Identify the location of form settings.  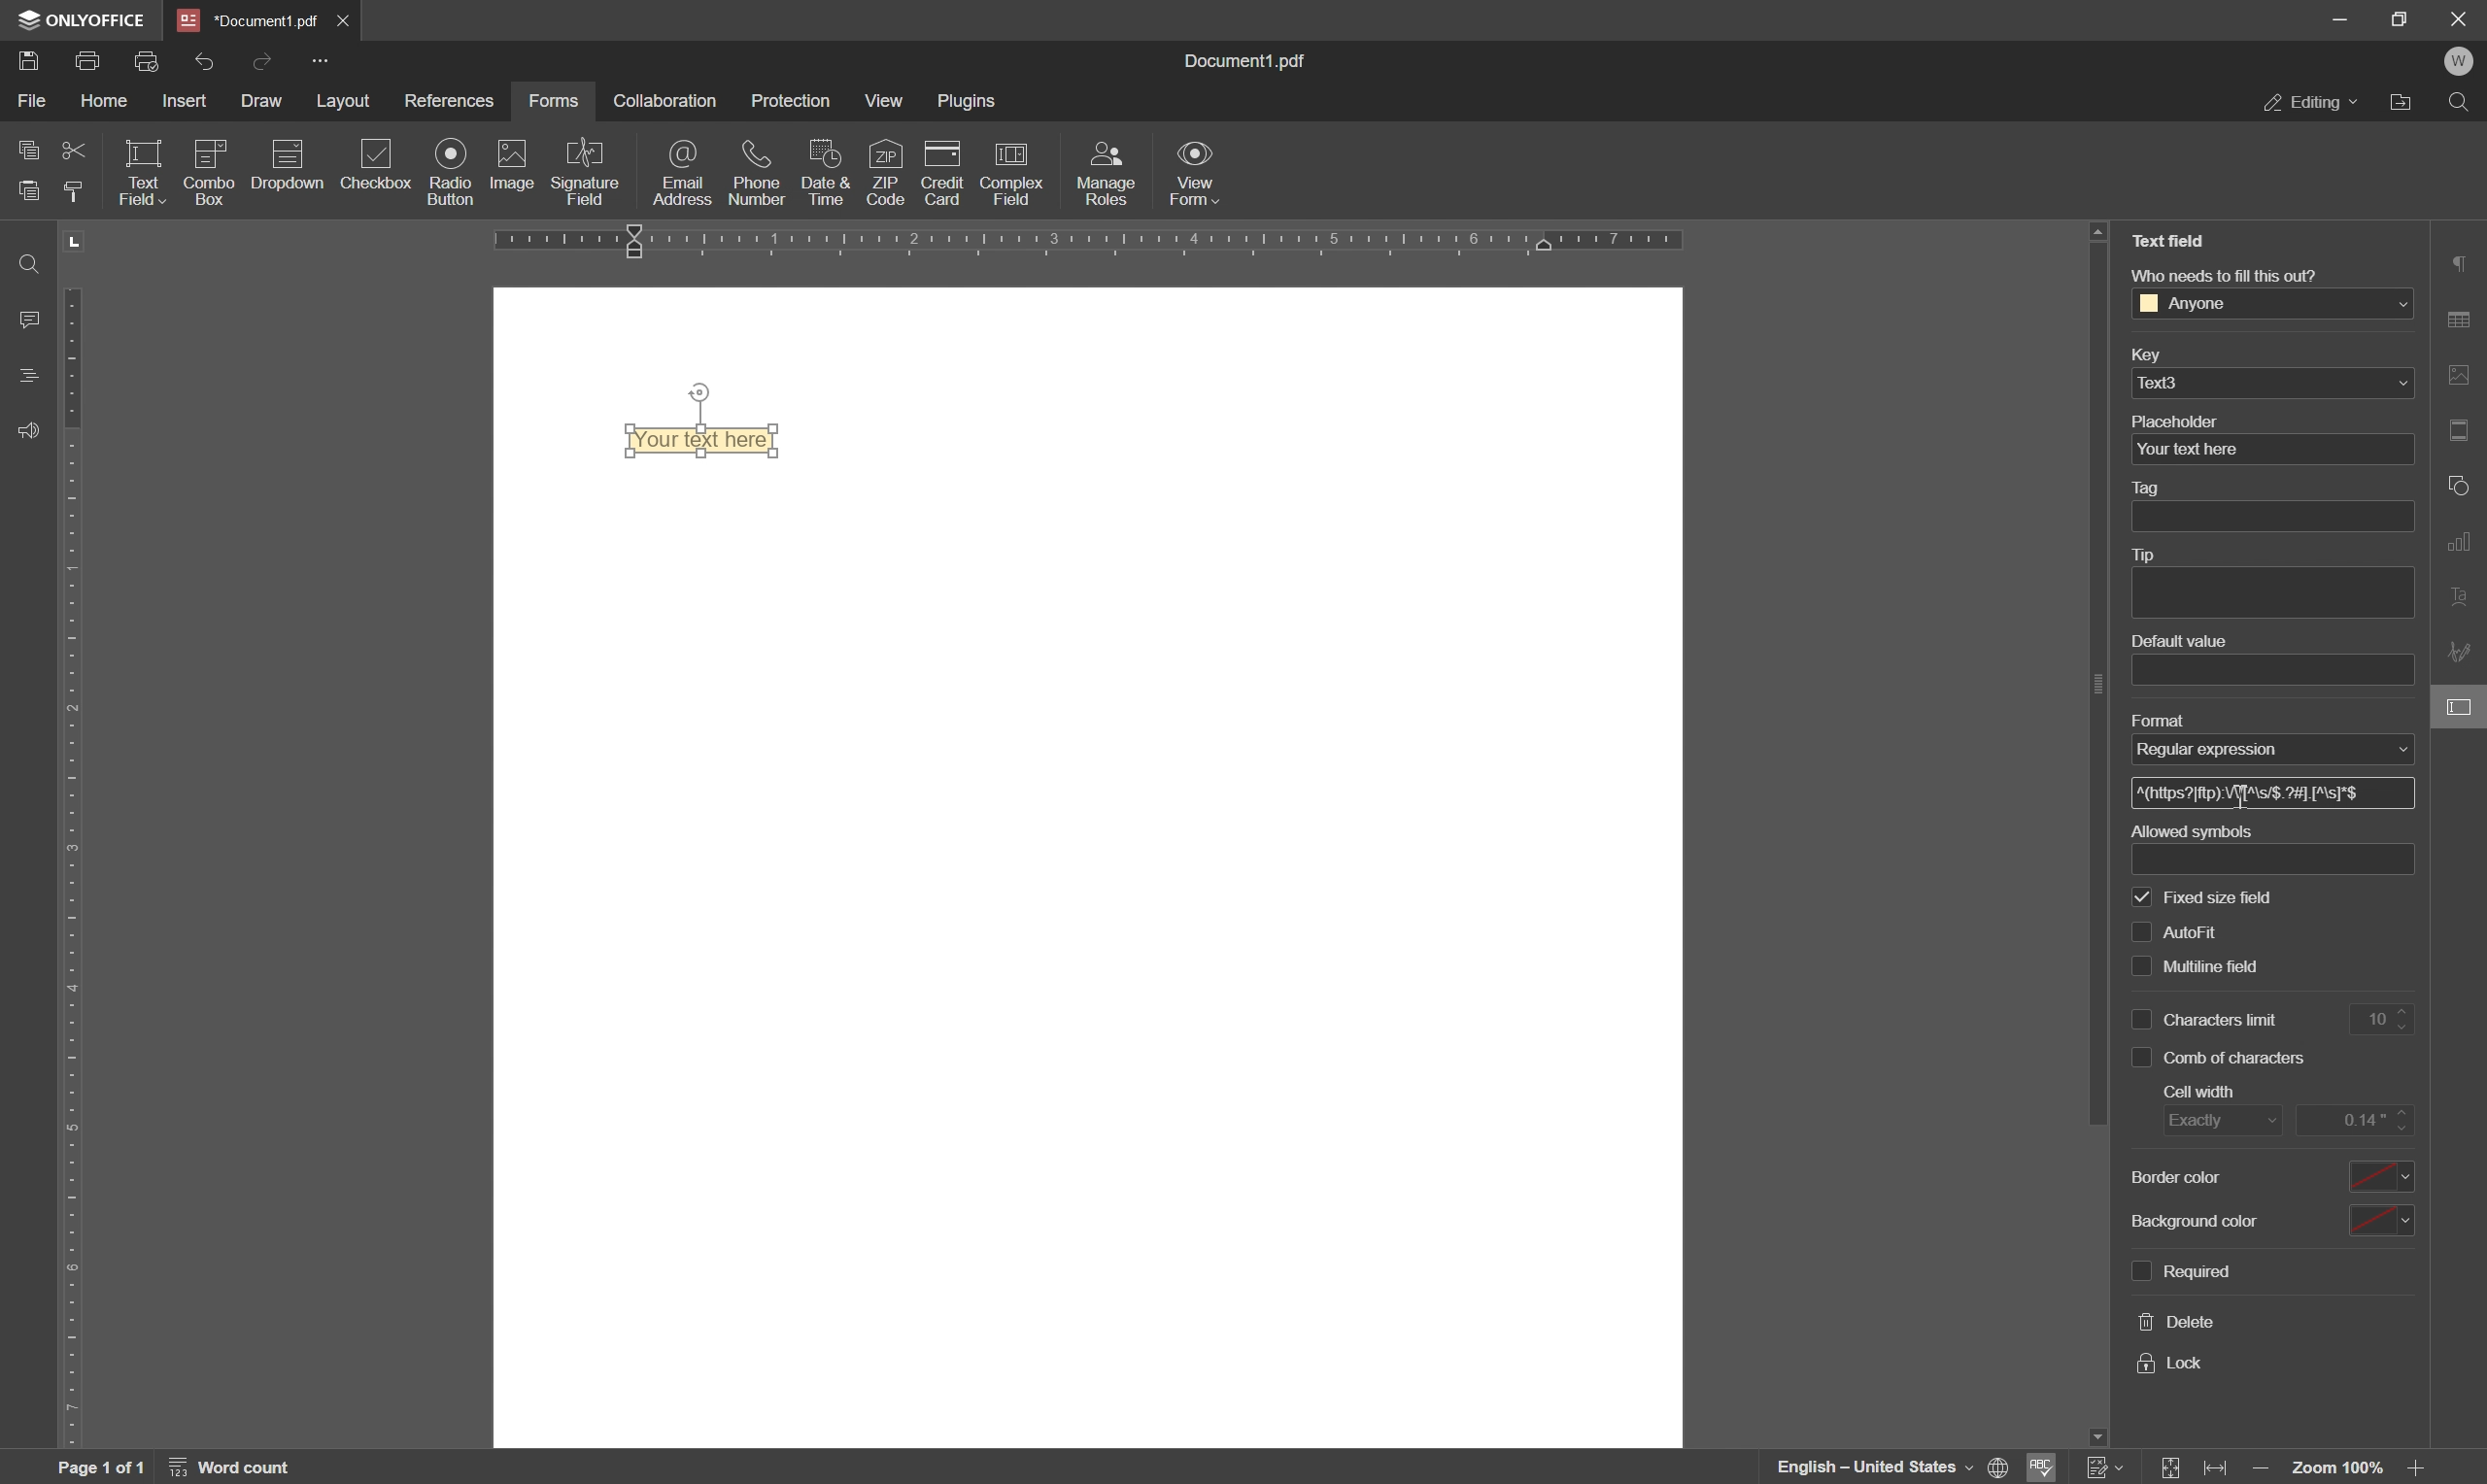
(2462, 710).